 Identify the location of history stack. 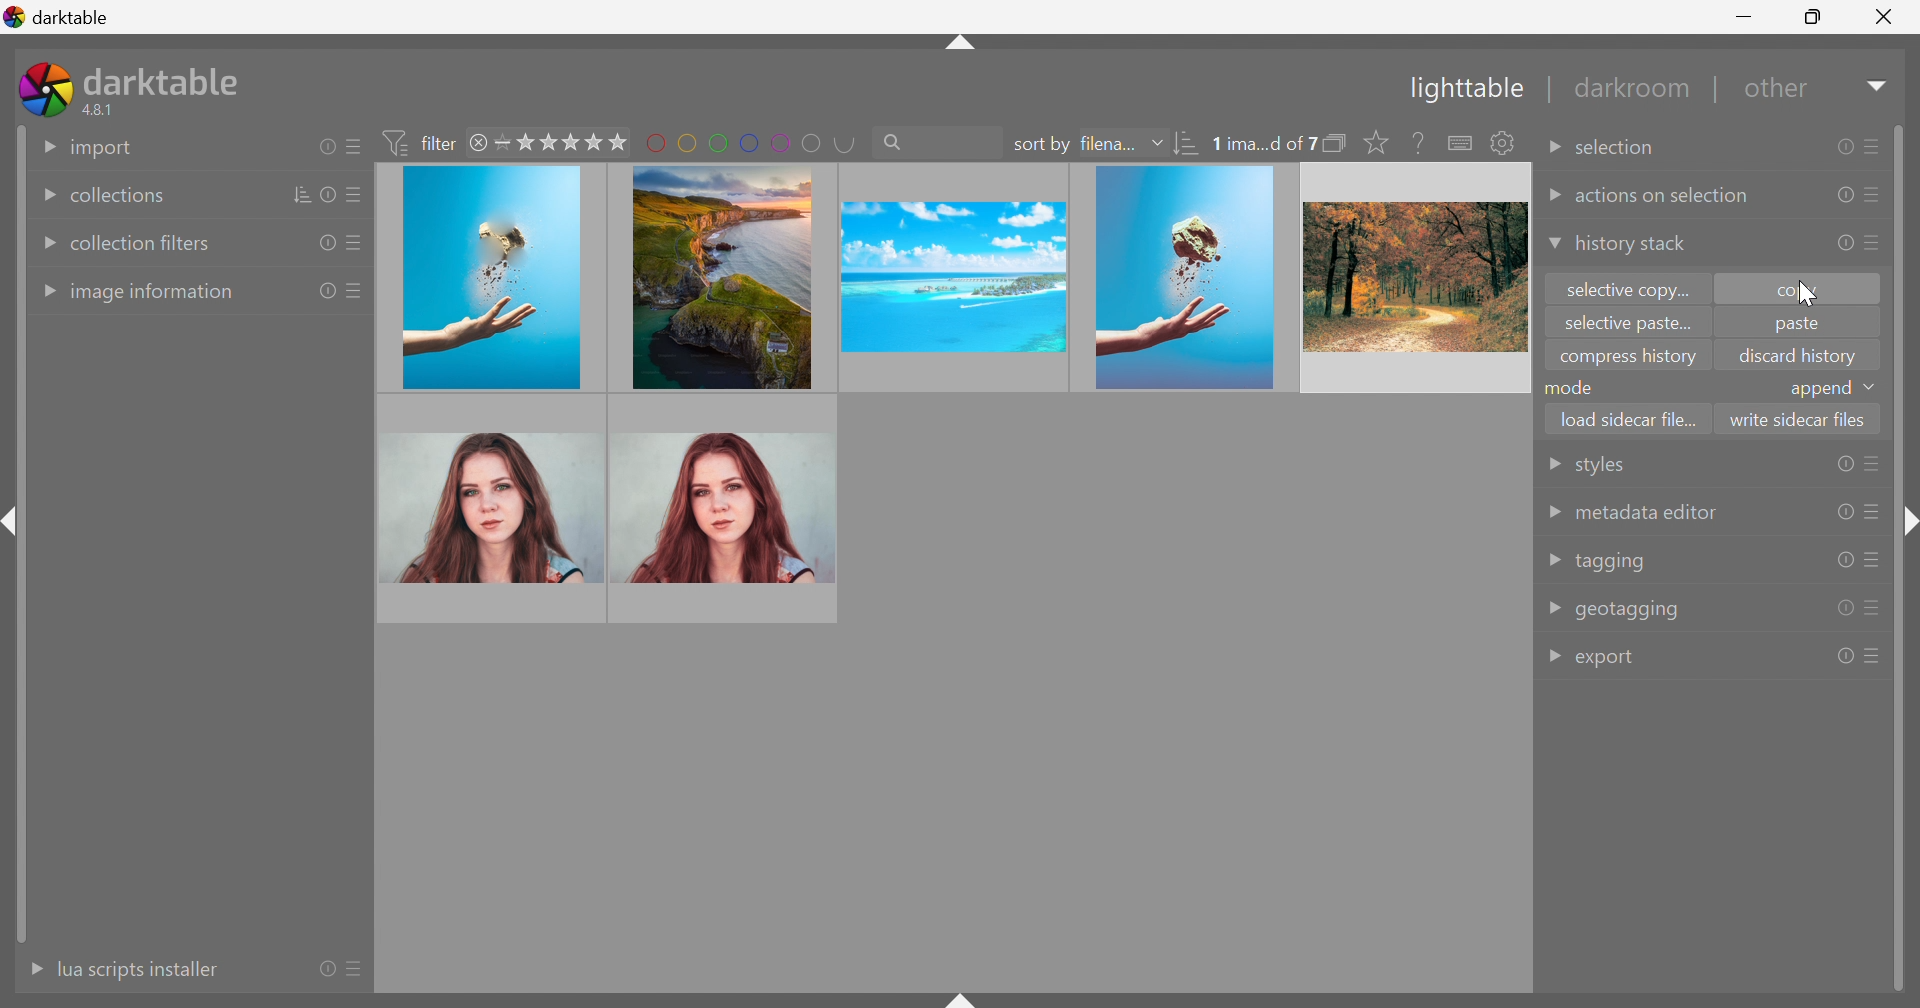
(1630, 245).